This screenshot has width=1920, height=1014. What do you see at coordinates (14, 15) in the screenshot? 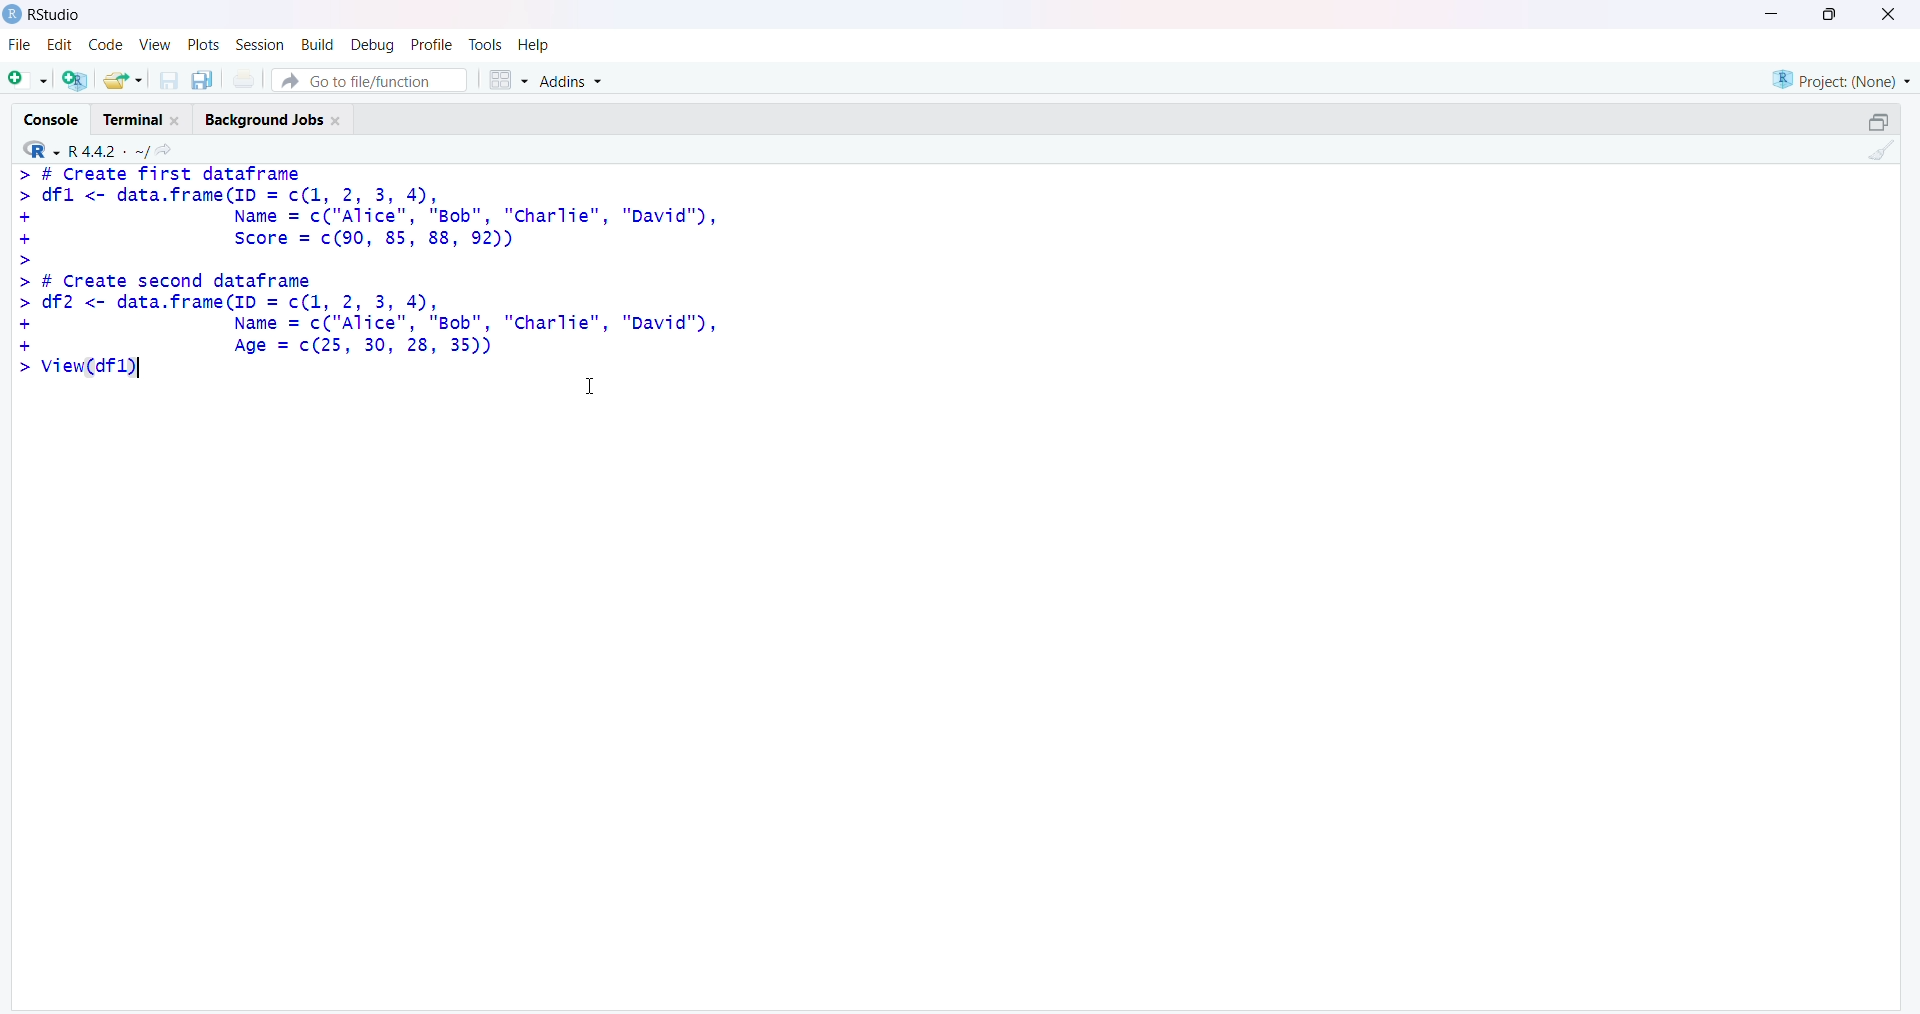
I see `logo` at bounding box center [14, 15].